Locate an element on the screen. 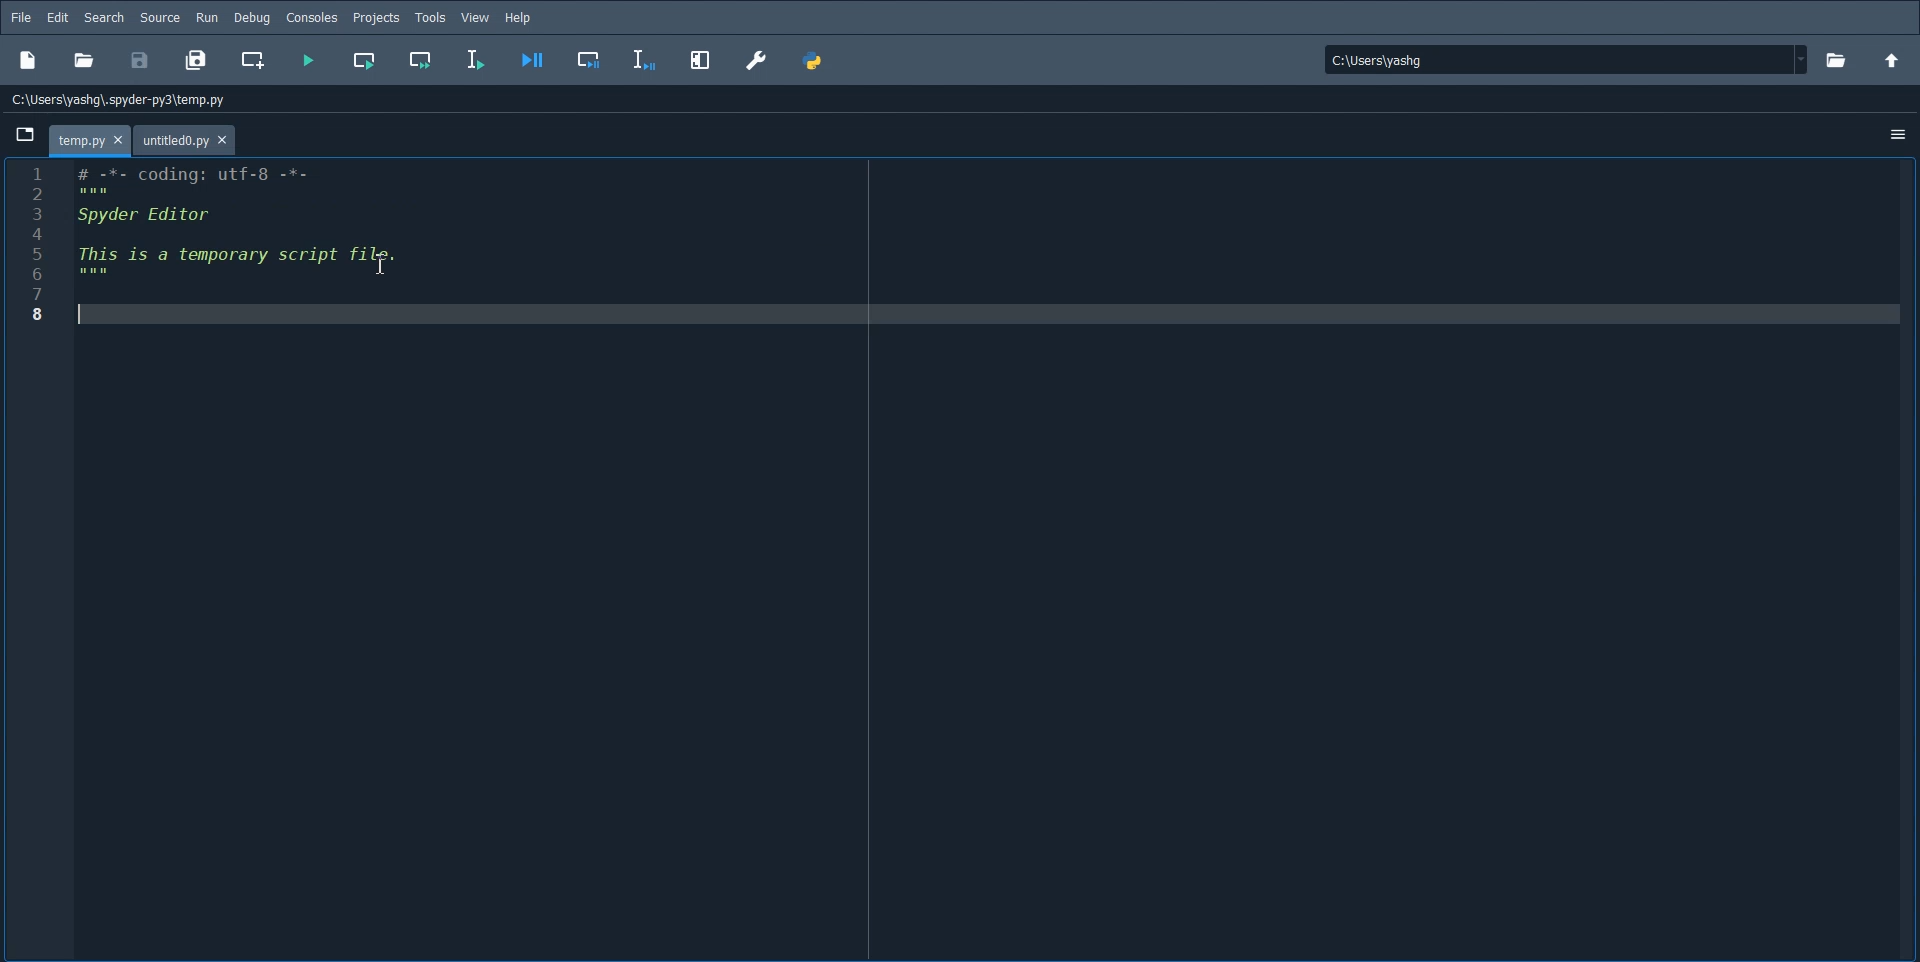  Debug Selection is located at coordinates (643, 62).